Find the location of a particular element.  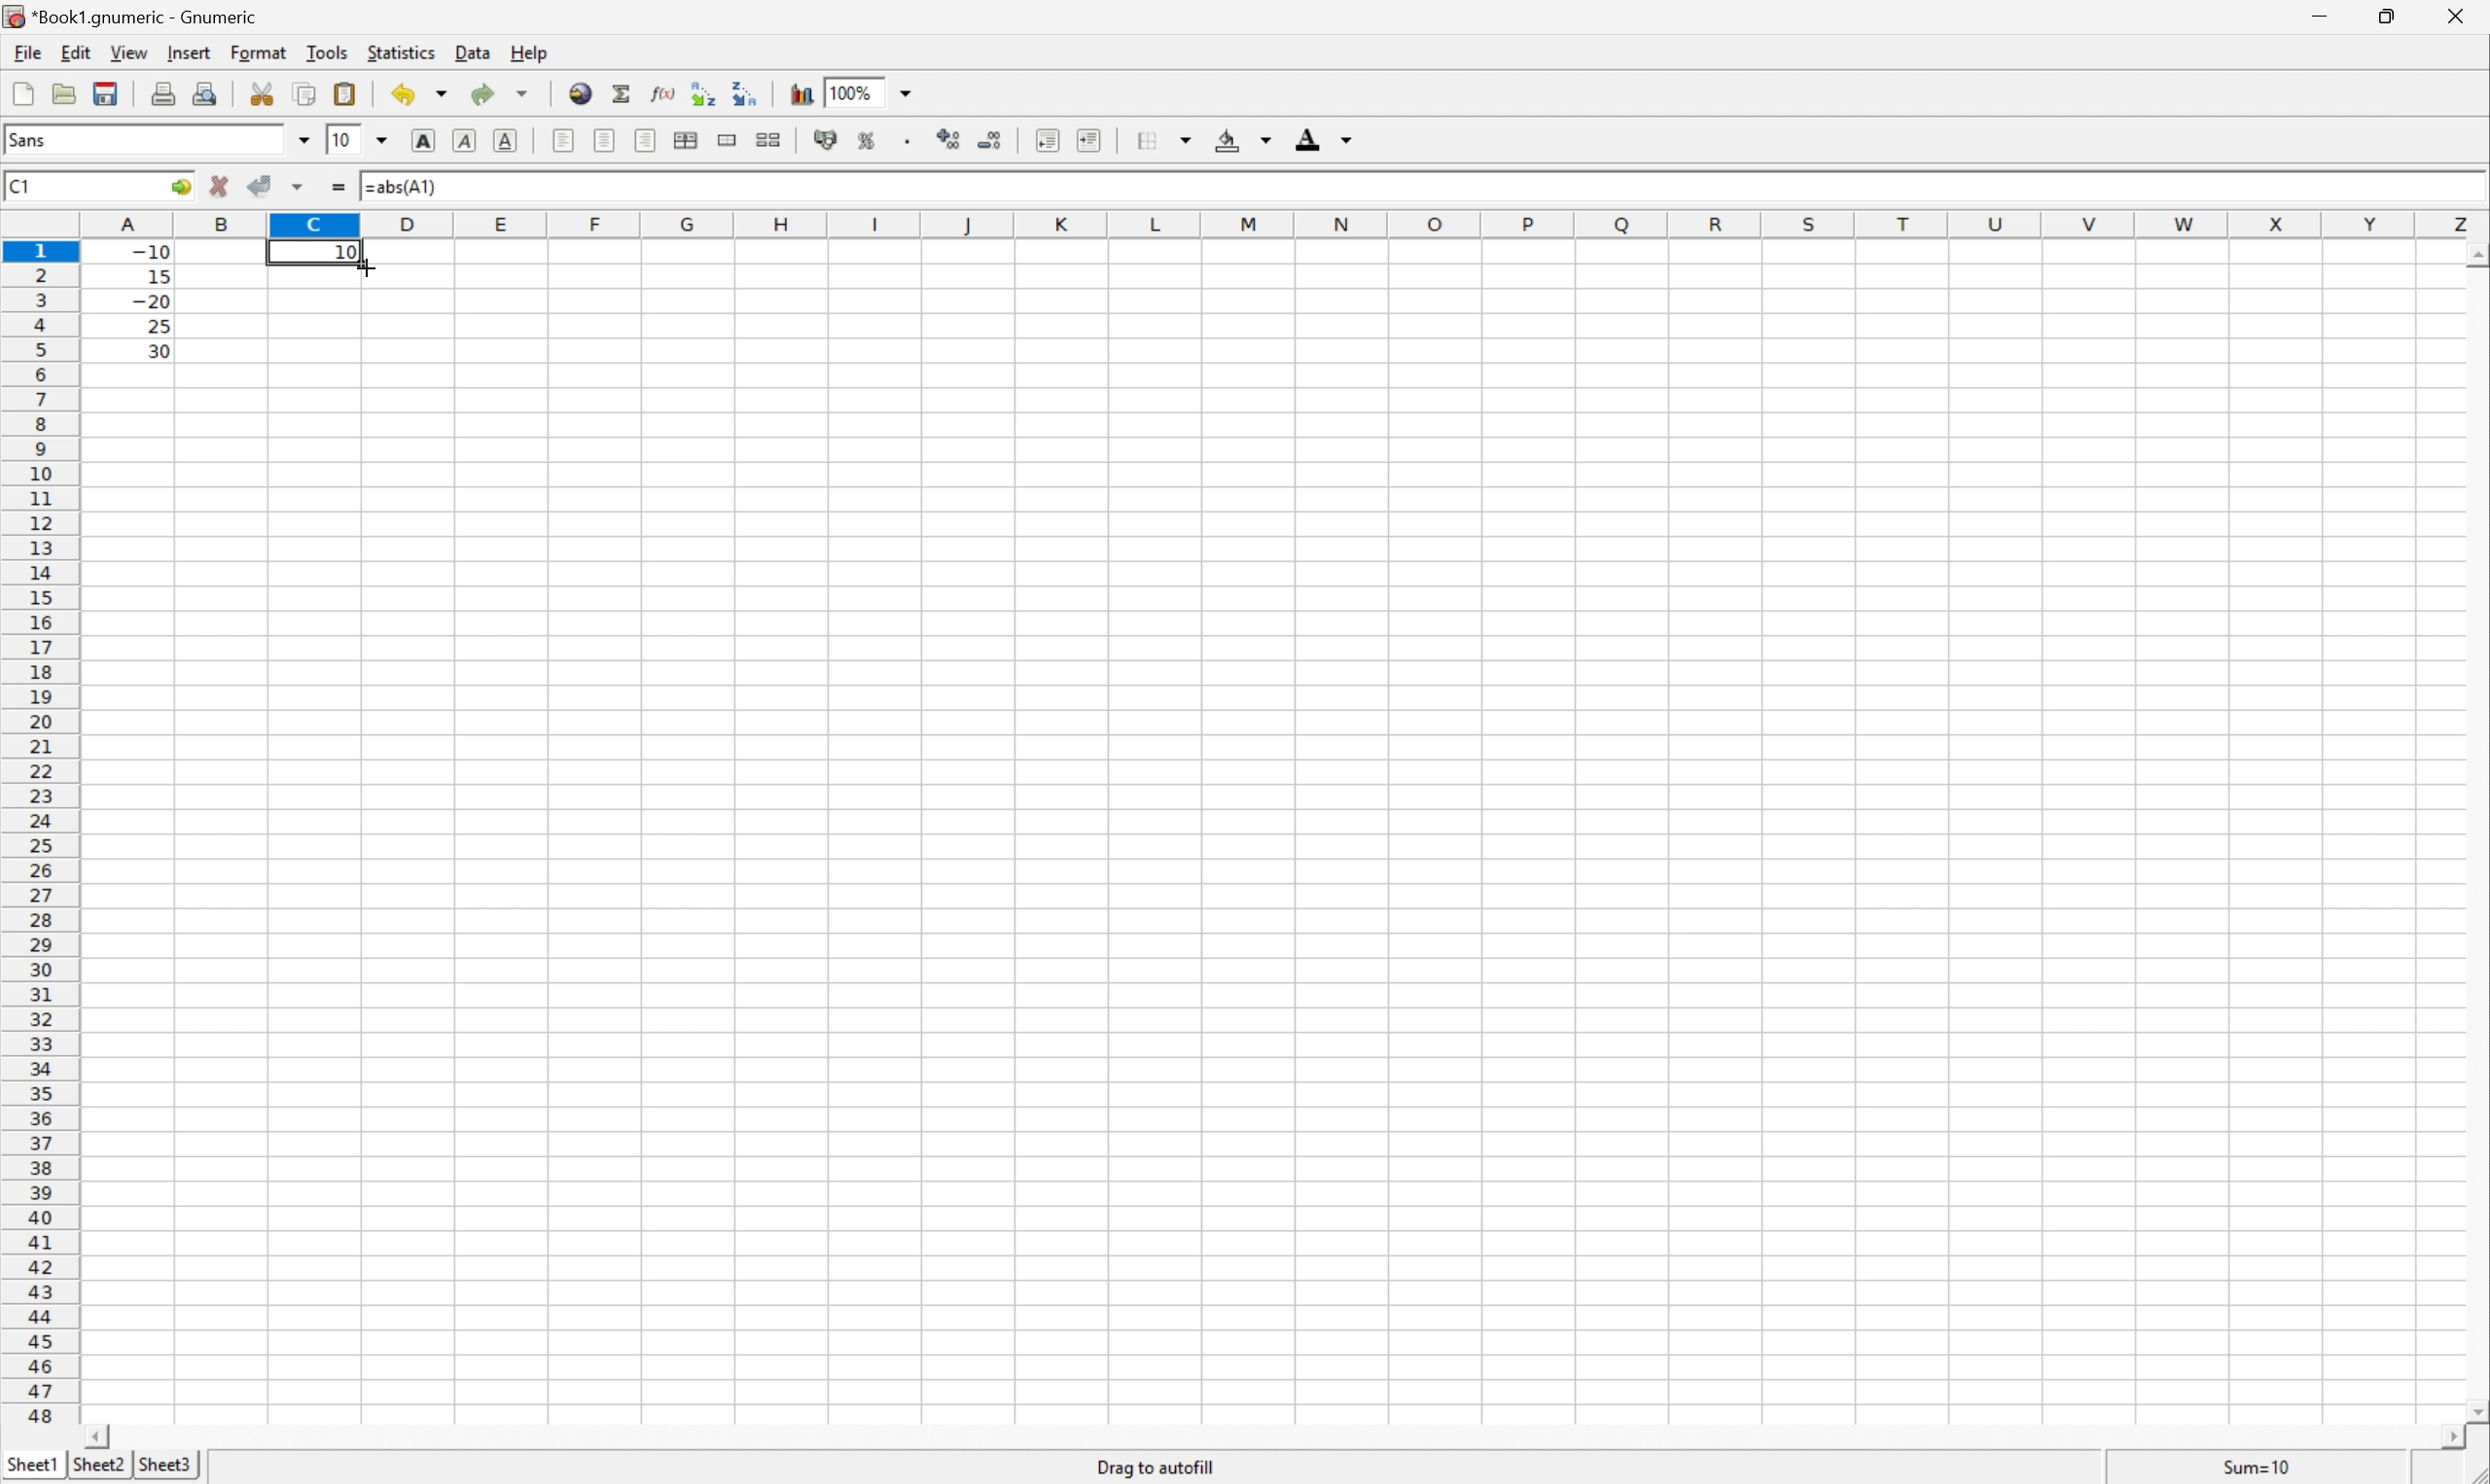

Decrease the number of decimals displayed is located at coordinates (990, 140).